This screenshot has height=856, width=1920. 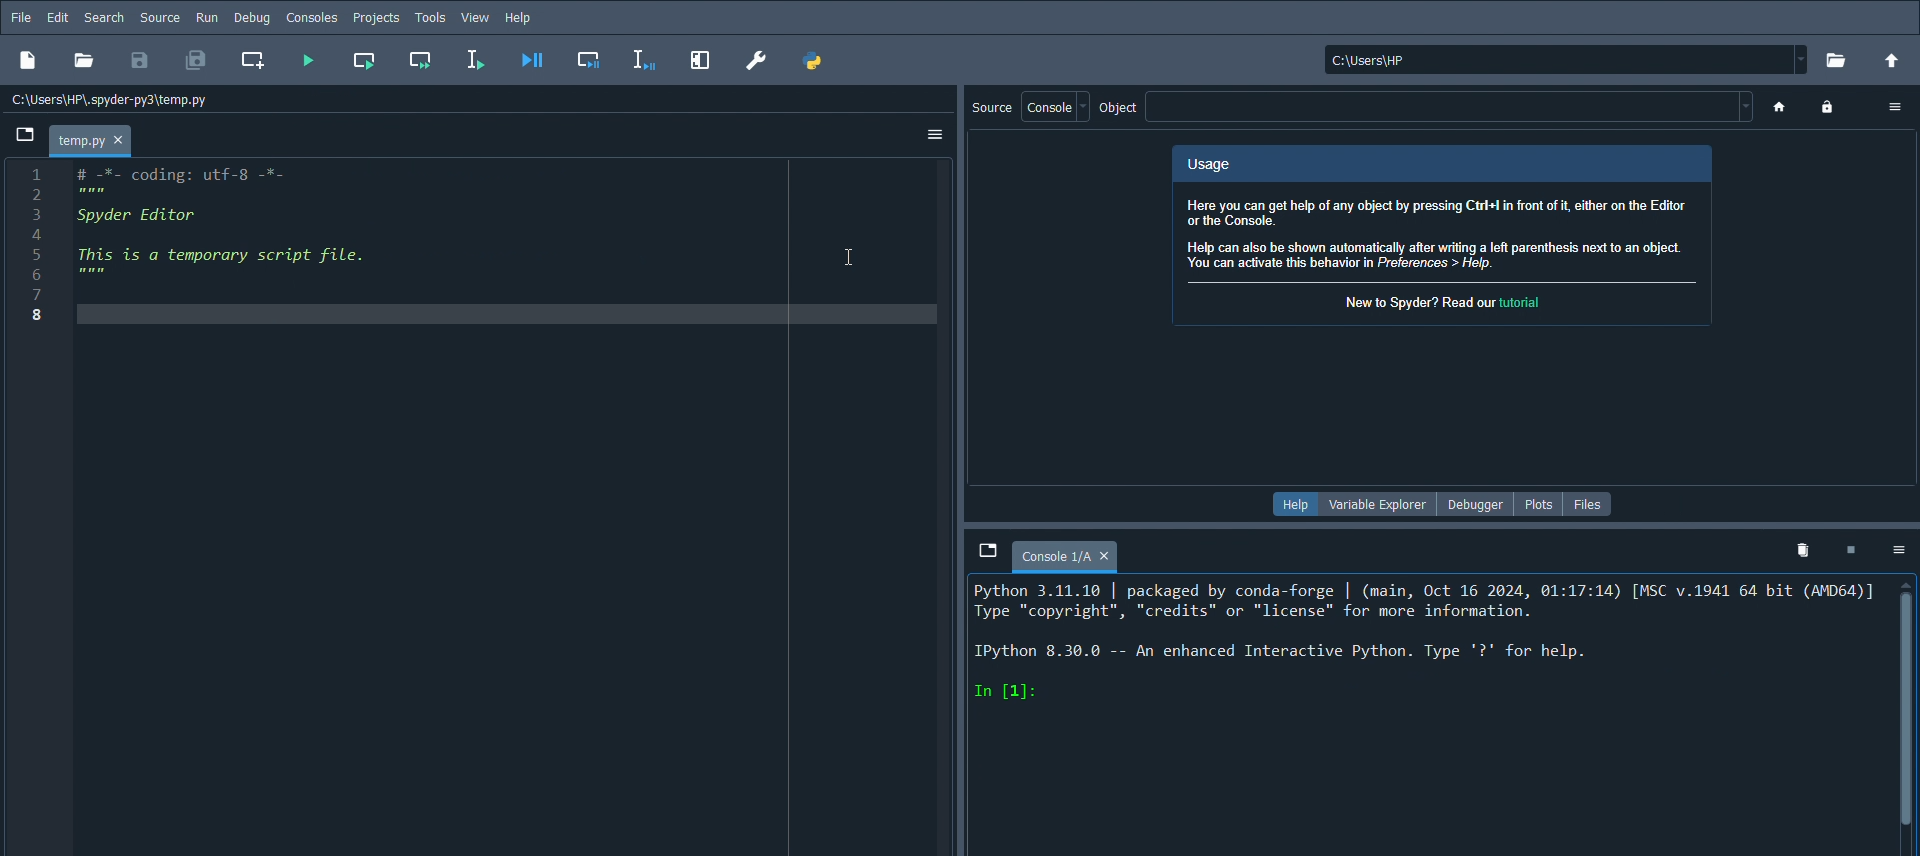 I want to click on Run current cell and go to the next one, so click(x=419, y=59).